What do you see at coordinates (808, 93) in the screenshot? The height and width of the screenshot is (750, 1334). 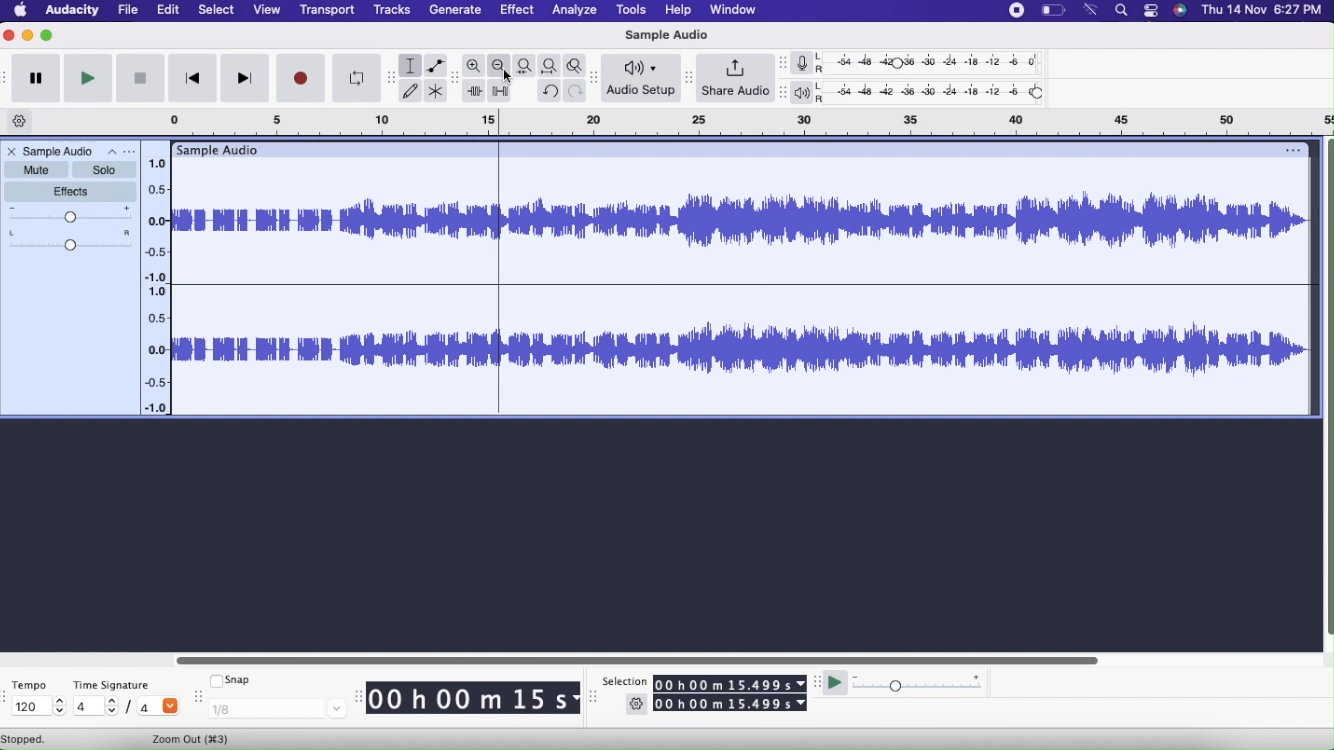 I see `Playback meter` at bounding box center [808, 93].